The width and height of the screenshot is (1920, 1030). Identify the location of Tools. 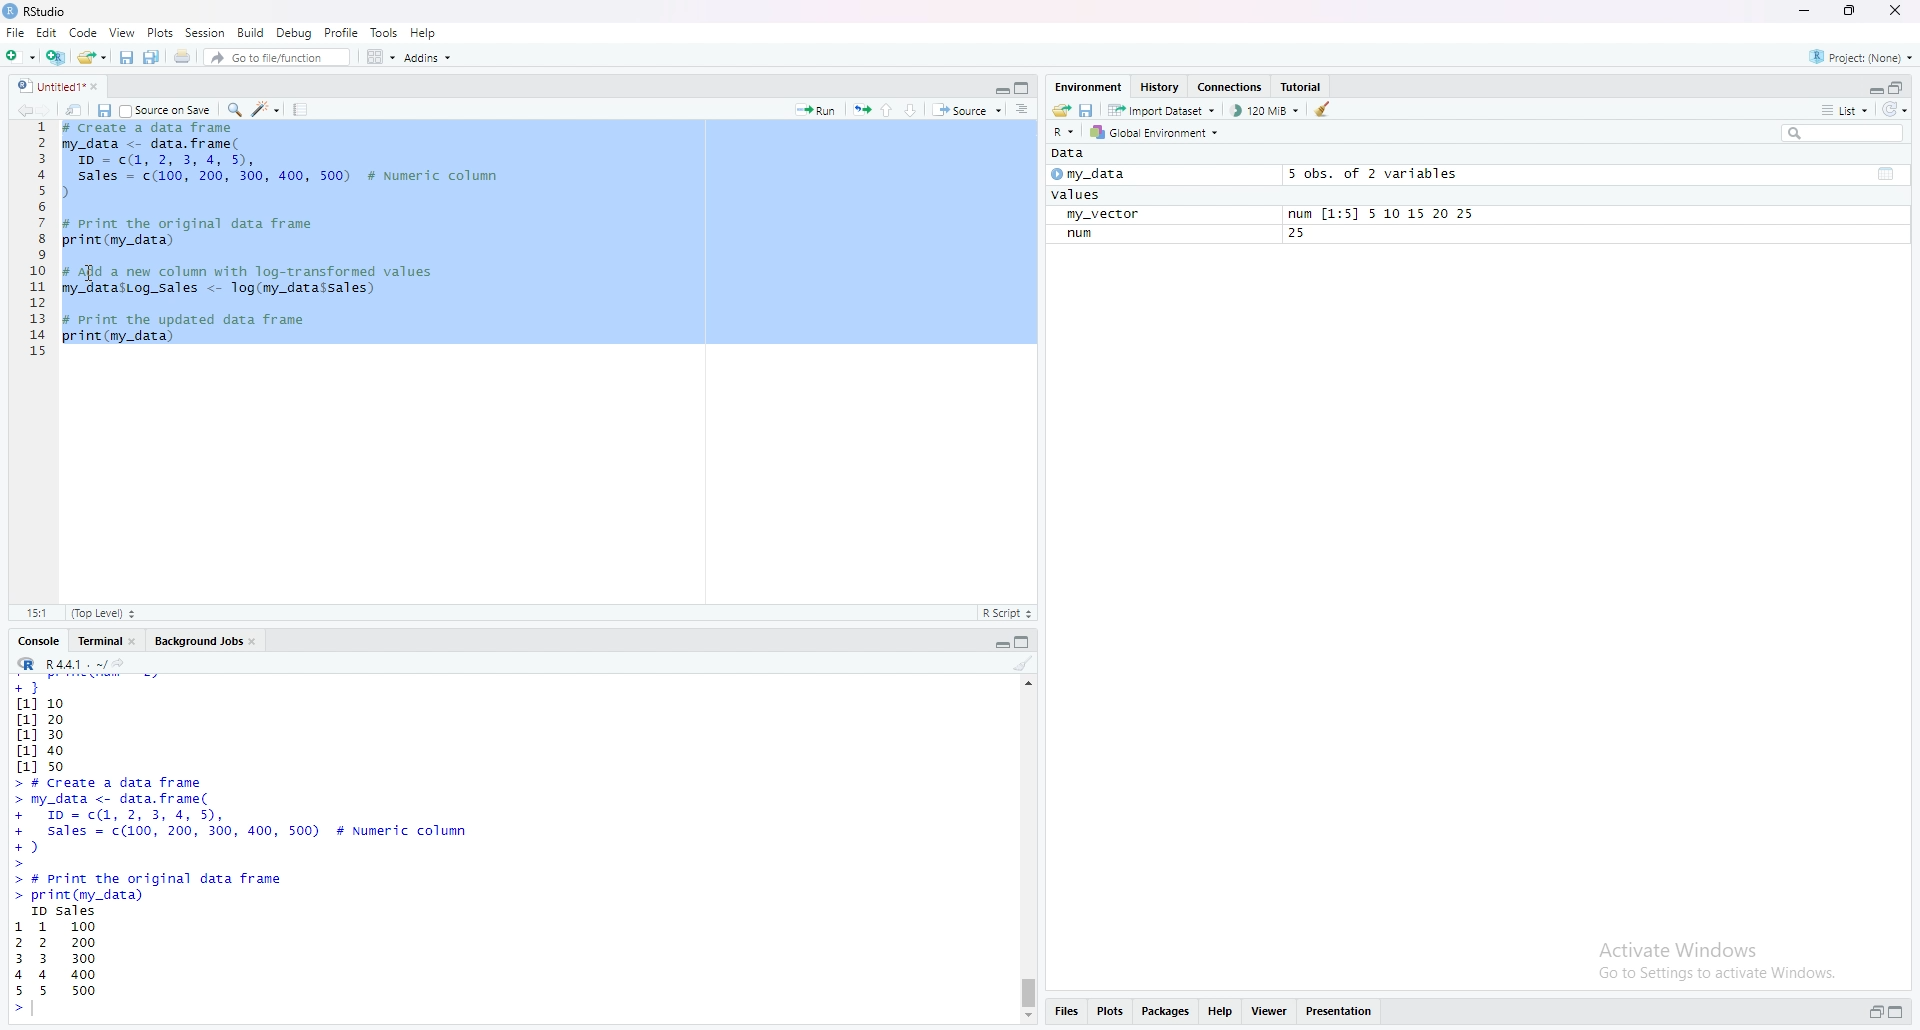
(383, 31).